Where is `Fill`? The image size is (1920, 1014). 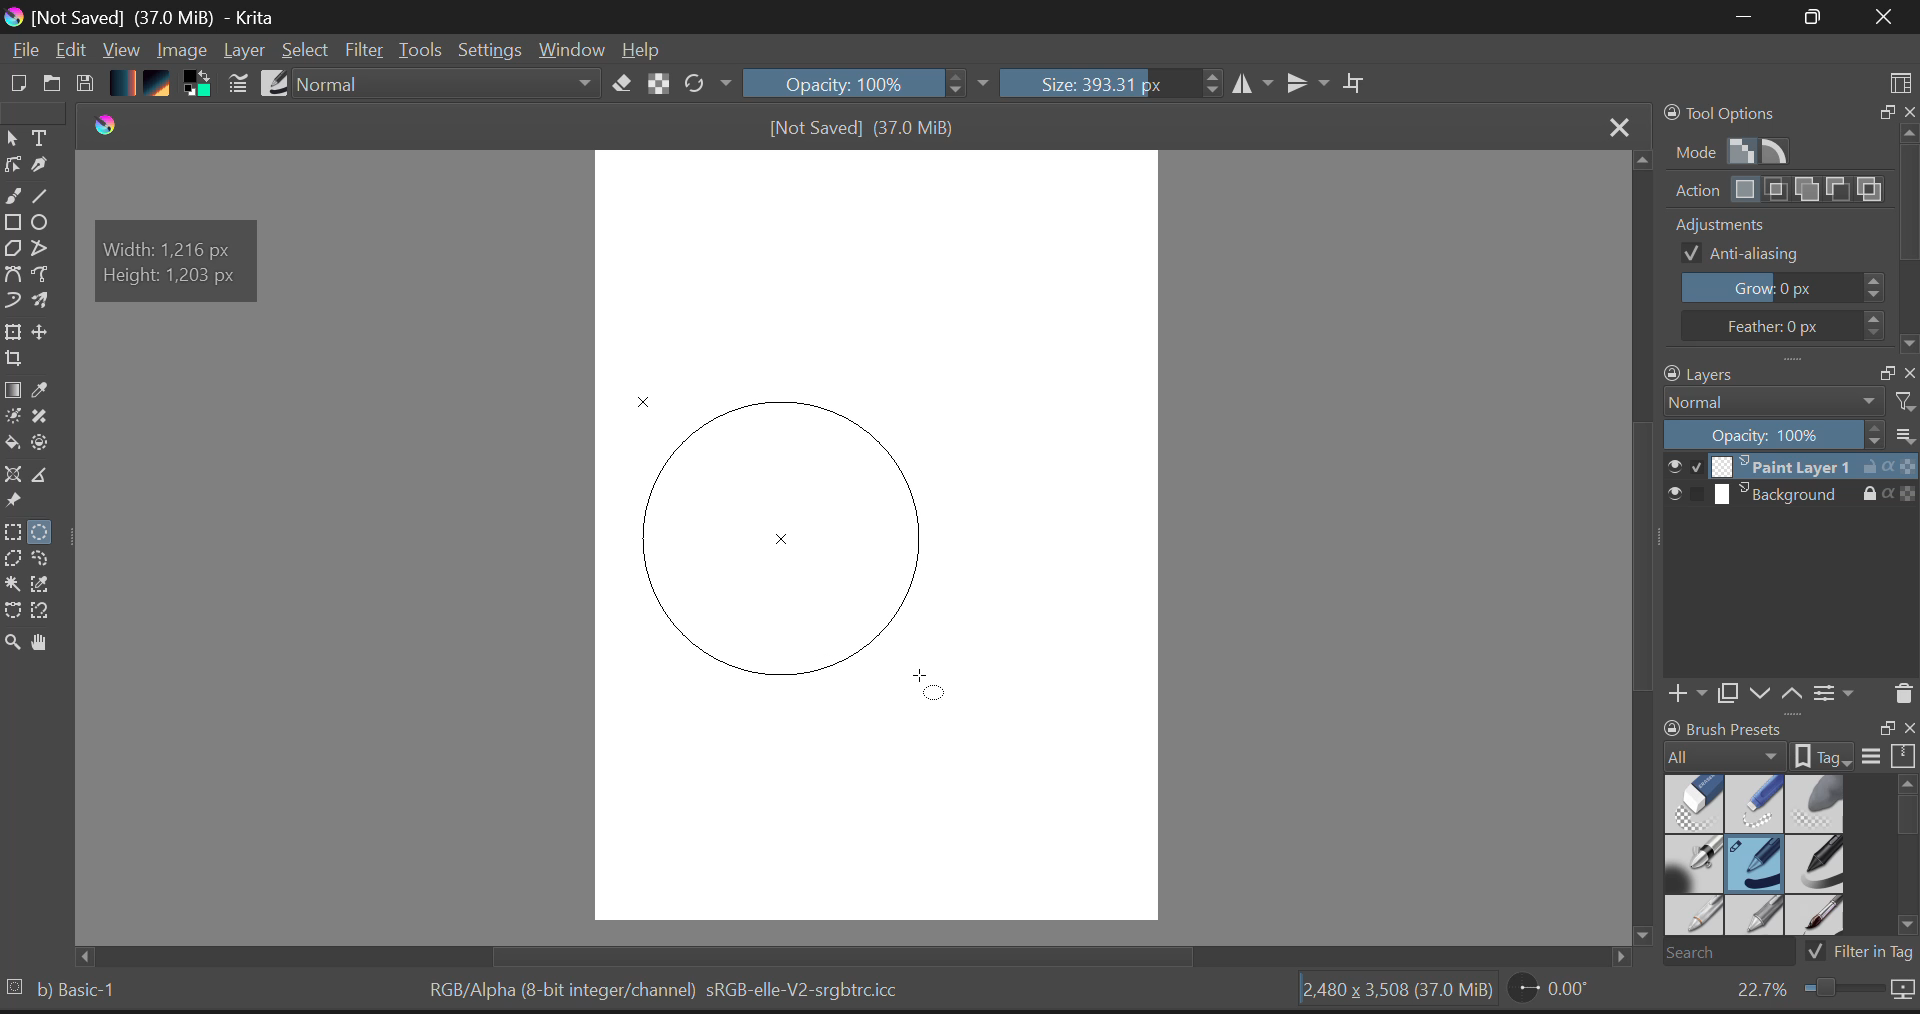
Fill is located at coordinates (14, 443).